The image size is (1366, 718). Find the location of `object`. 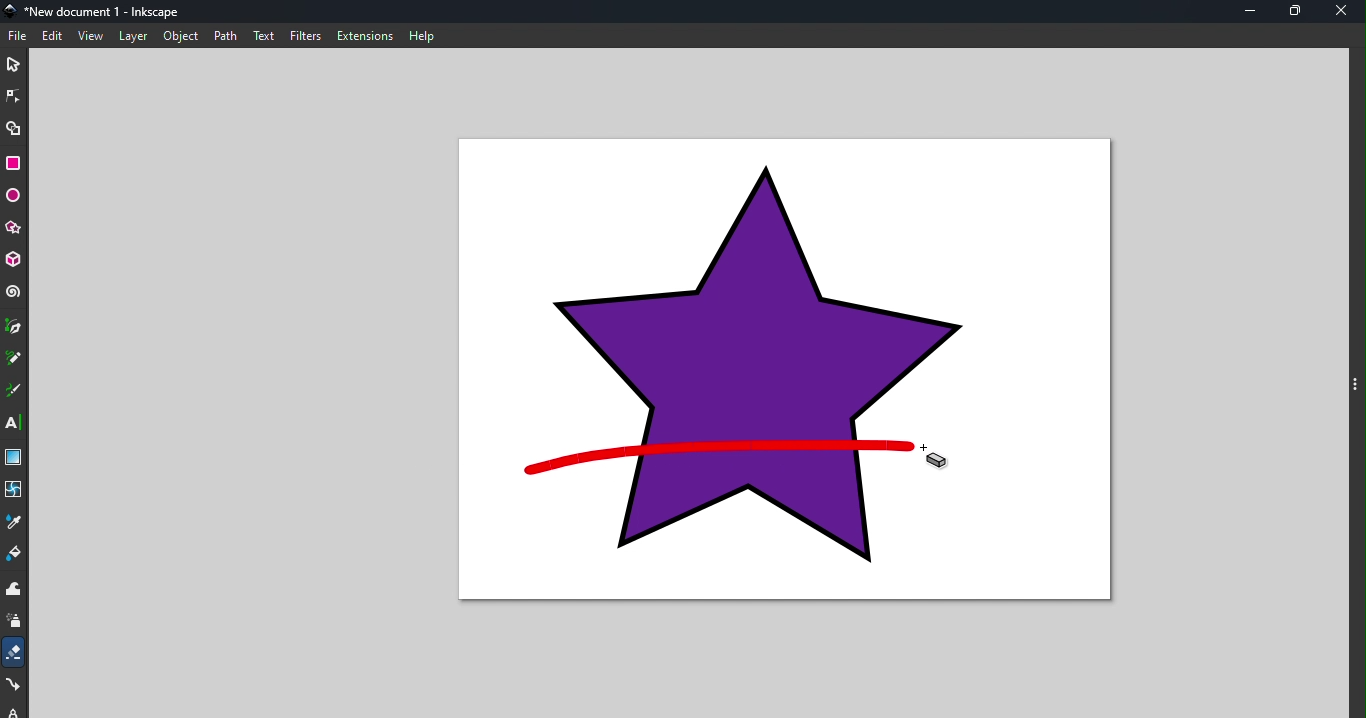

object is located at coordinates (181, 35).